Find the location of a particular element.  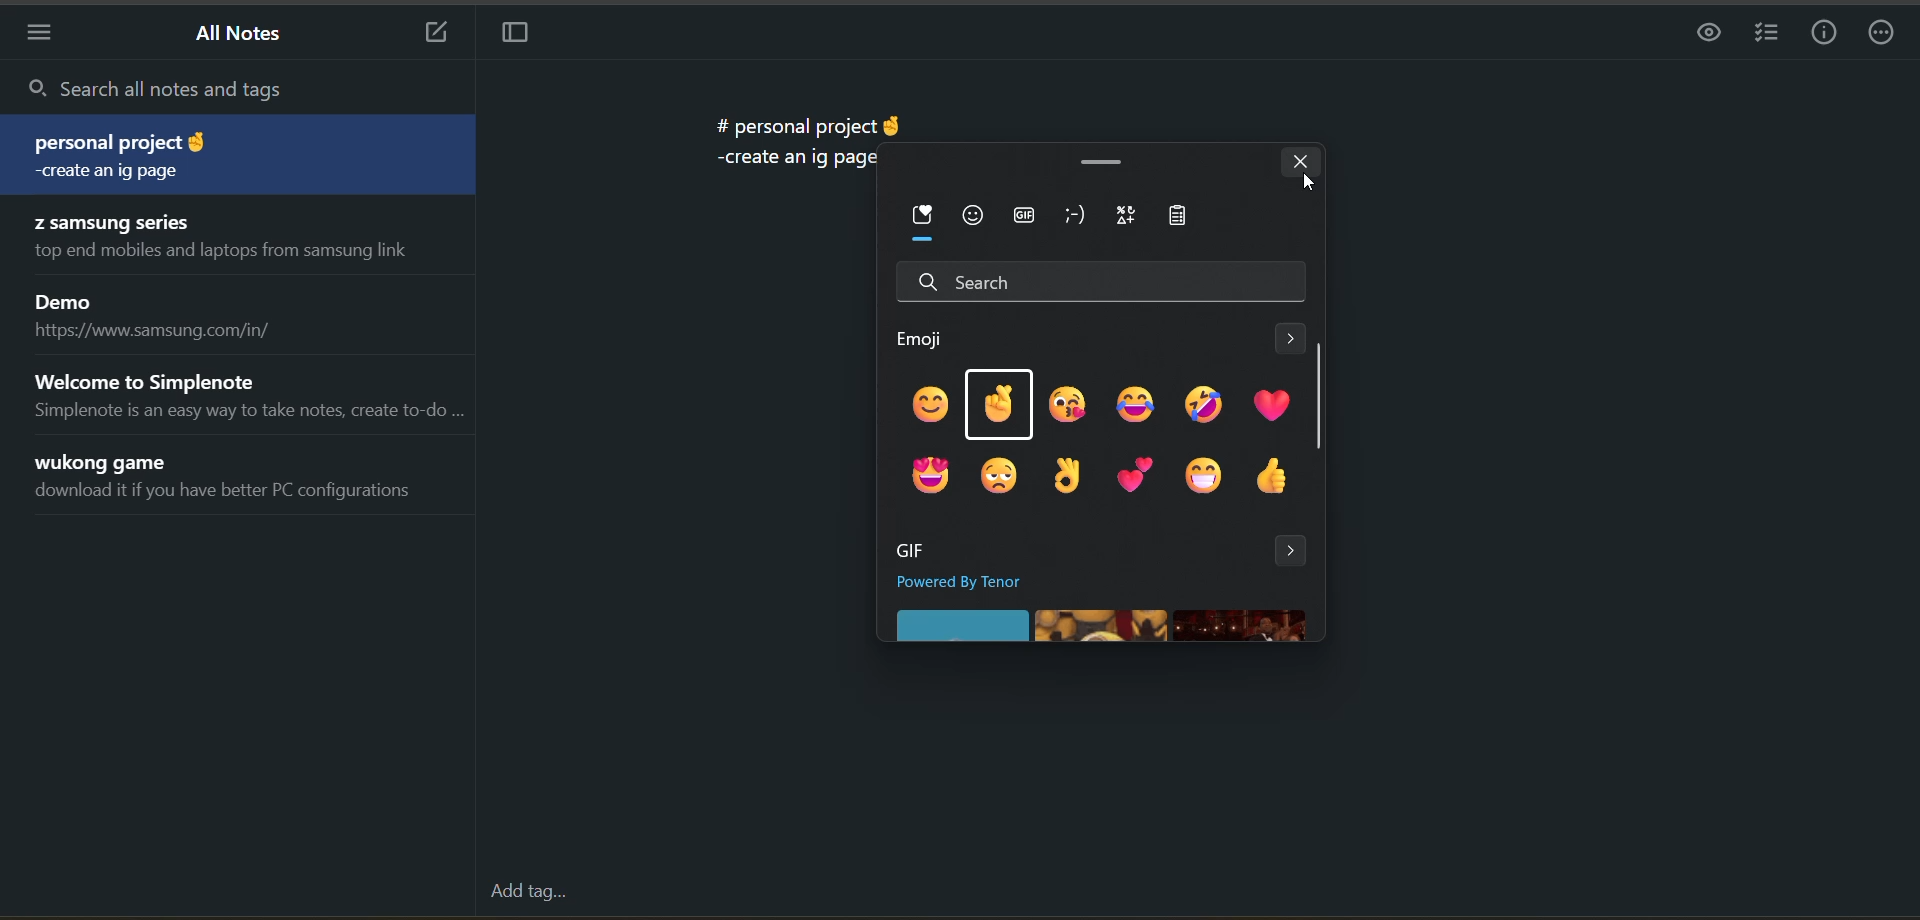

note title and preview is located at coordinates (249, 396).